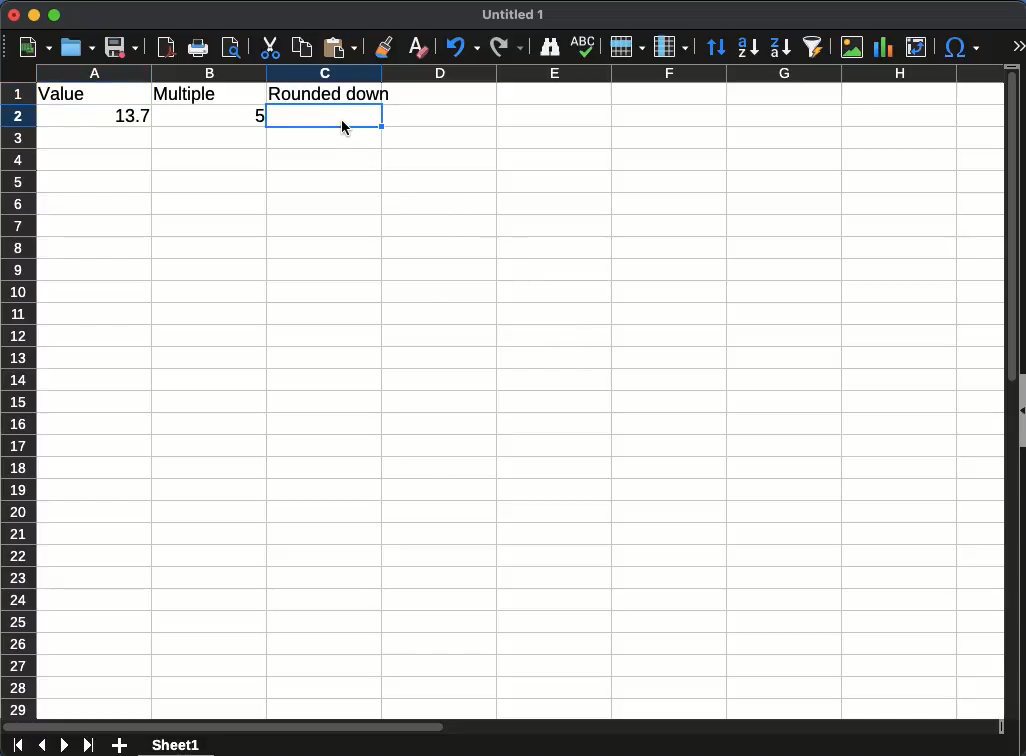 The image size is (1026, 756). What do you see at coordinates (748, 47) in the screenshot?
I see `ascending` at bounding box center [748, 47].